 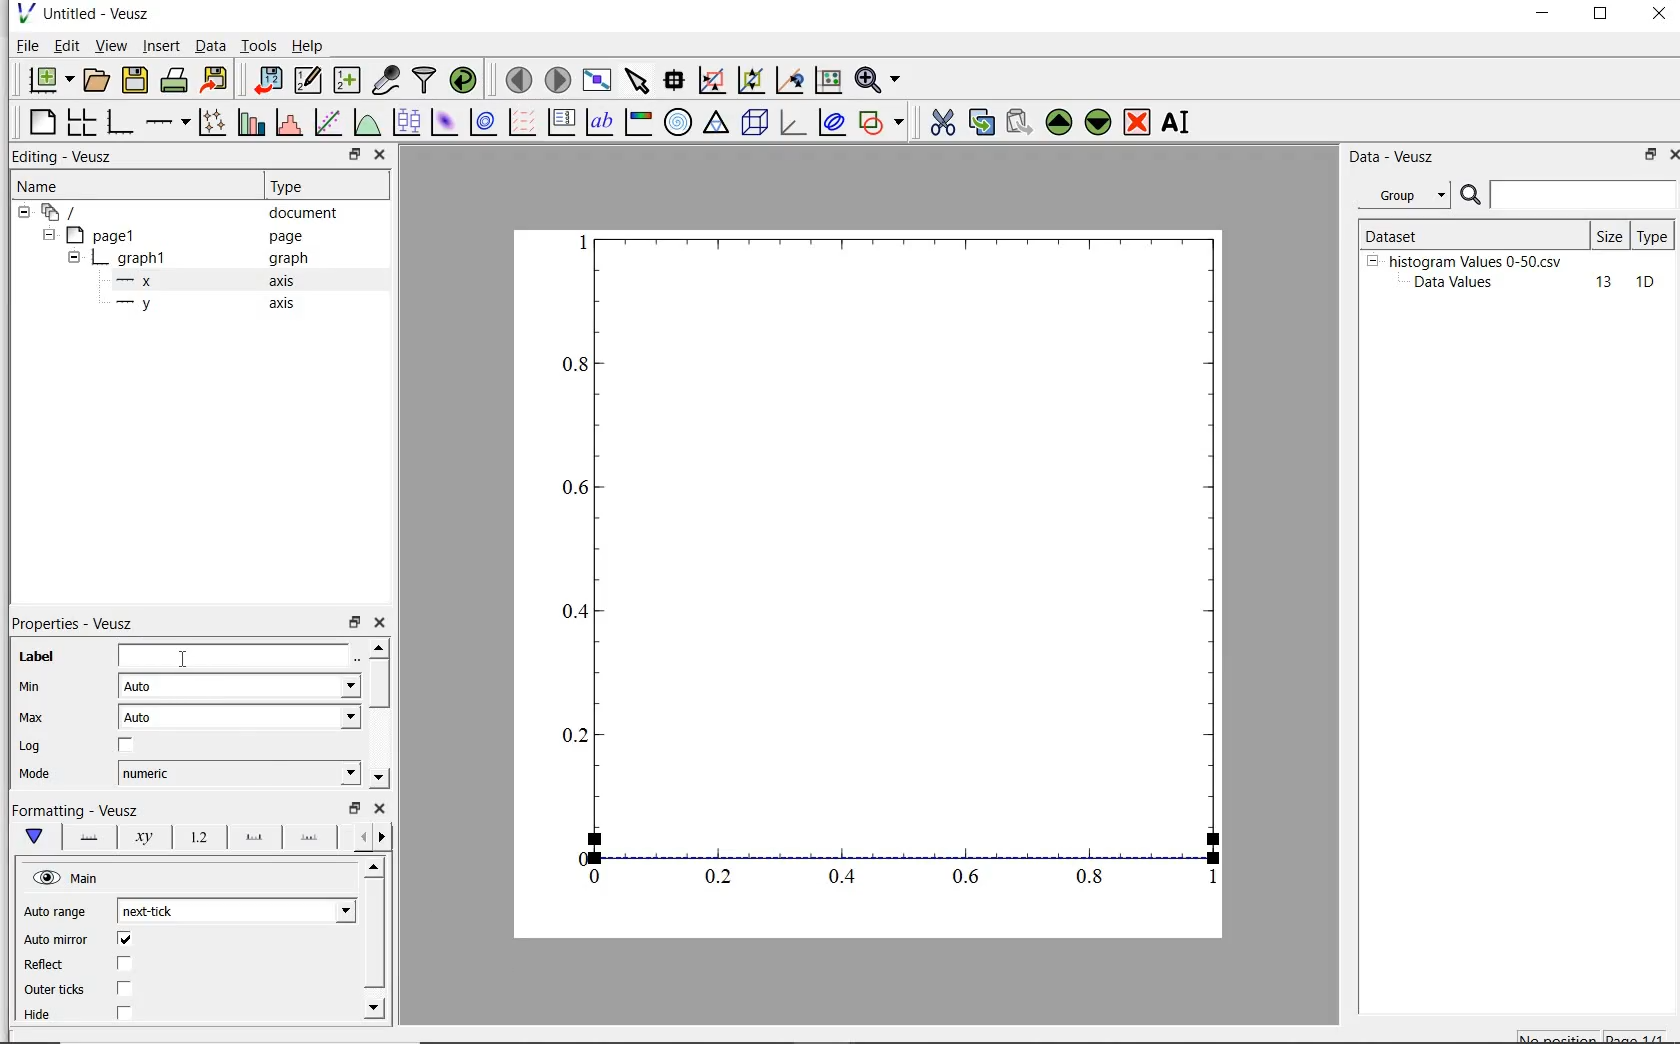 I want to click on capture remote data, so click(x=386, y=81).